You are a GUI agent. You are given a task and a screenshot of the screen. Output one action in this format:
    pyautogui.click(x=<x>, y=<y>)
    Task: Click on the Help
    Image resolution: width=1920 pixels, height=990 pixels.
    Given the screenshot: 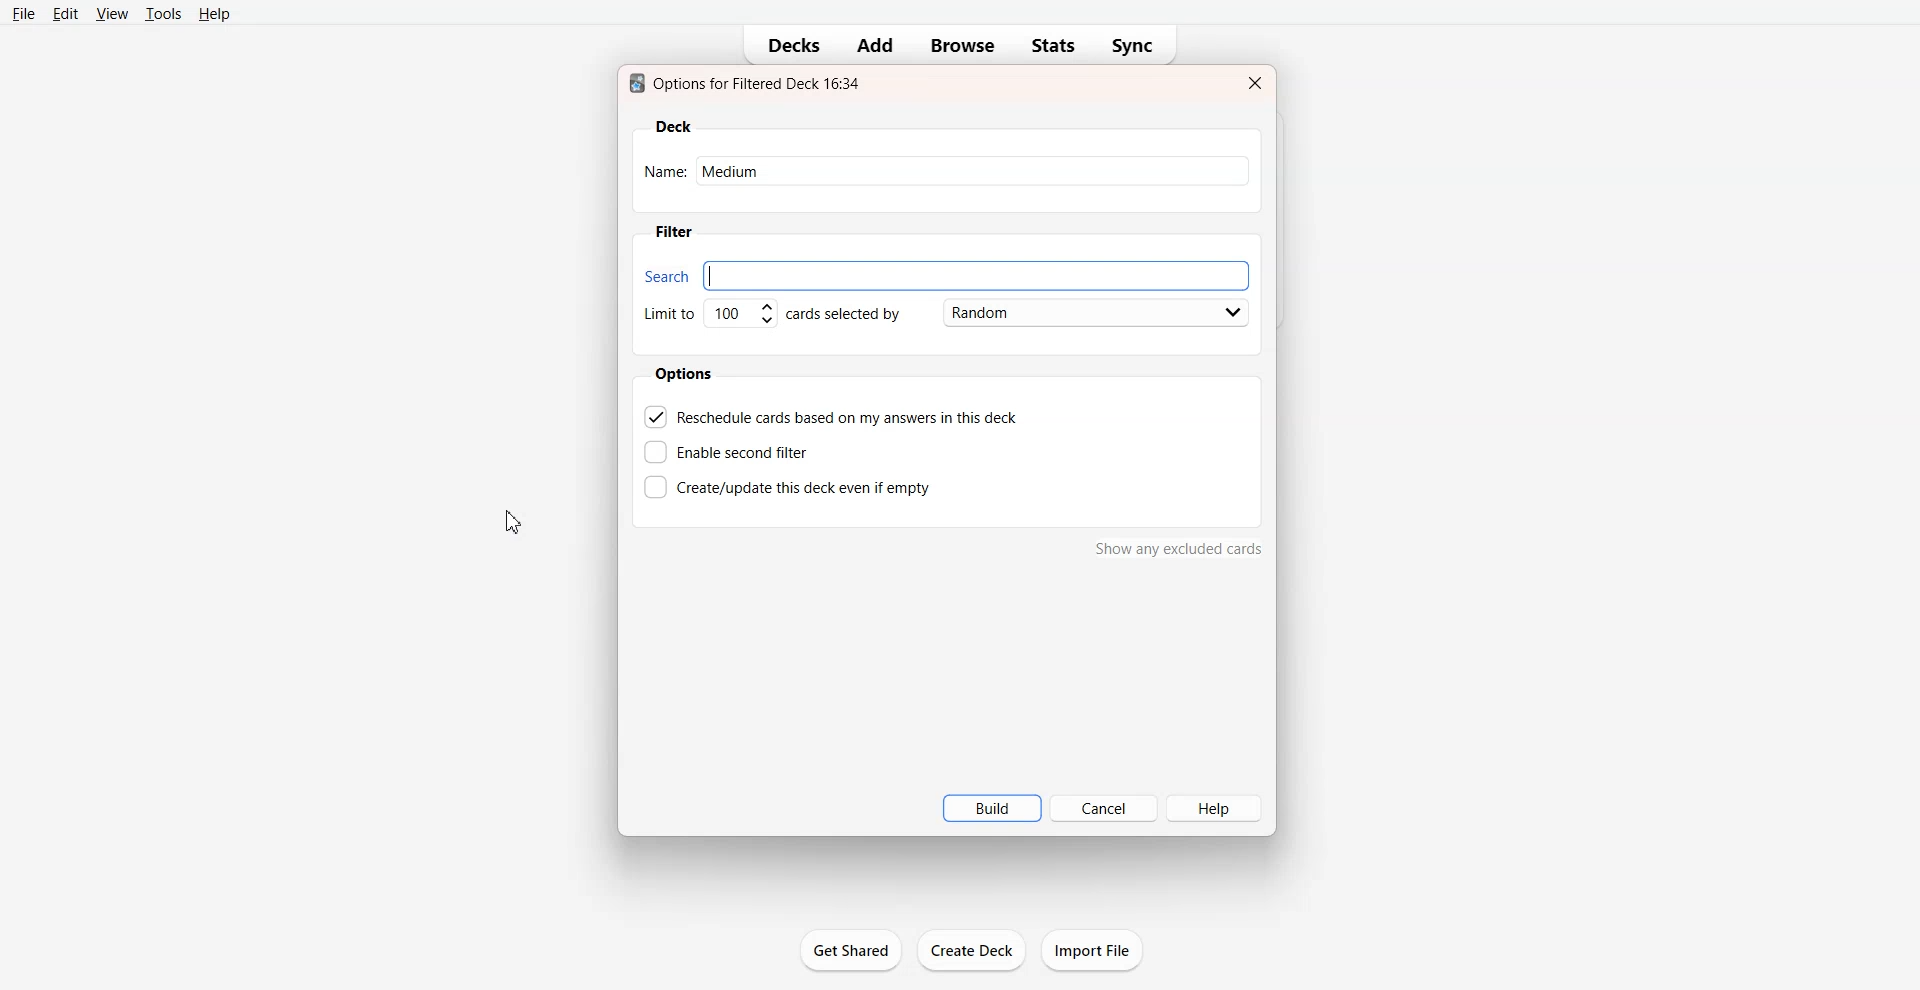 What is the action you would take?
    pyautogui.click(x=1215, y=807)
    